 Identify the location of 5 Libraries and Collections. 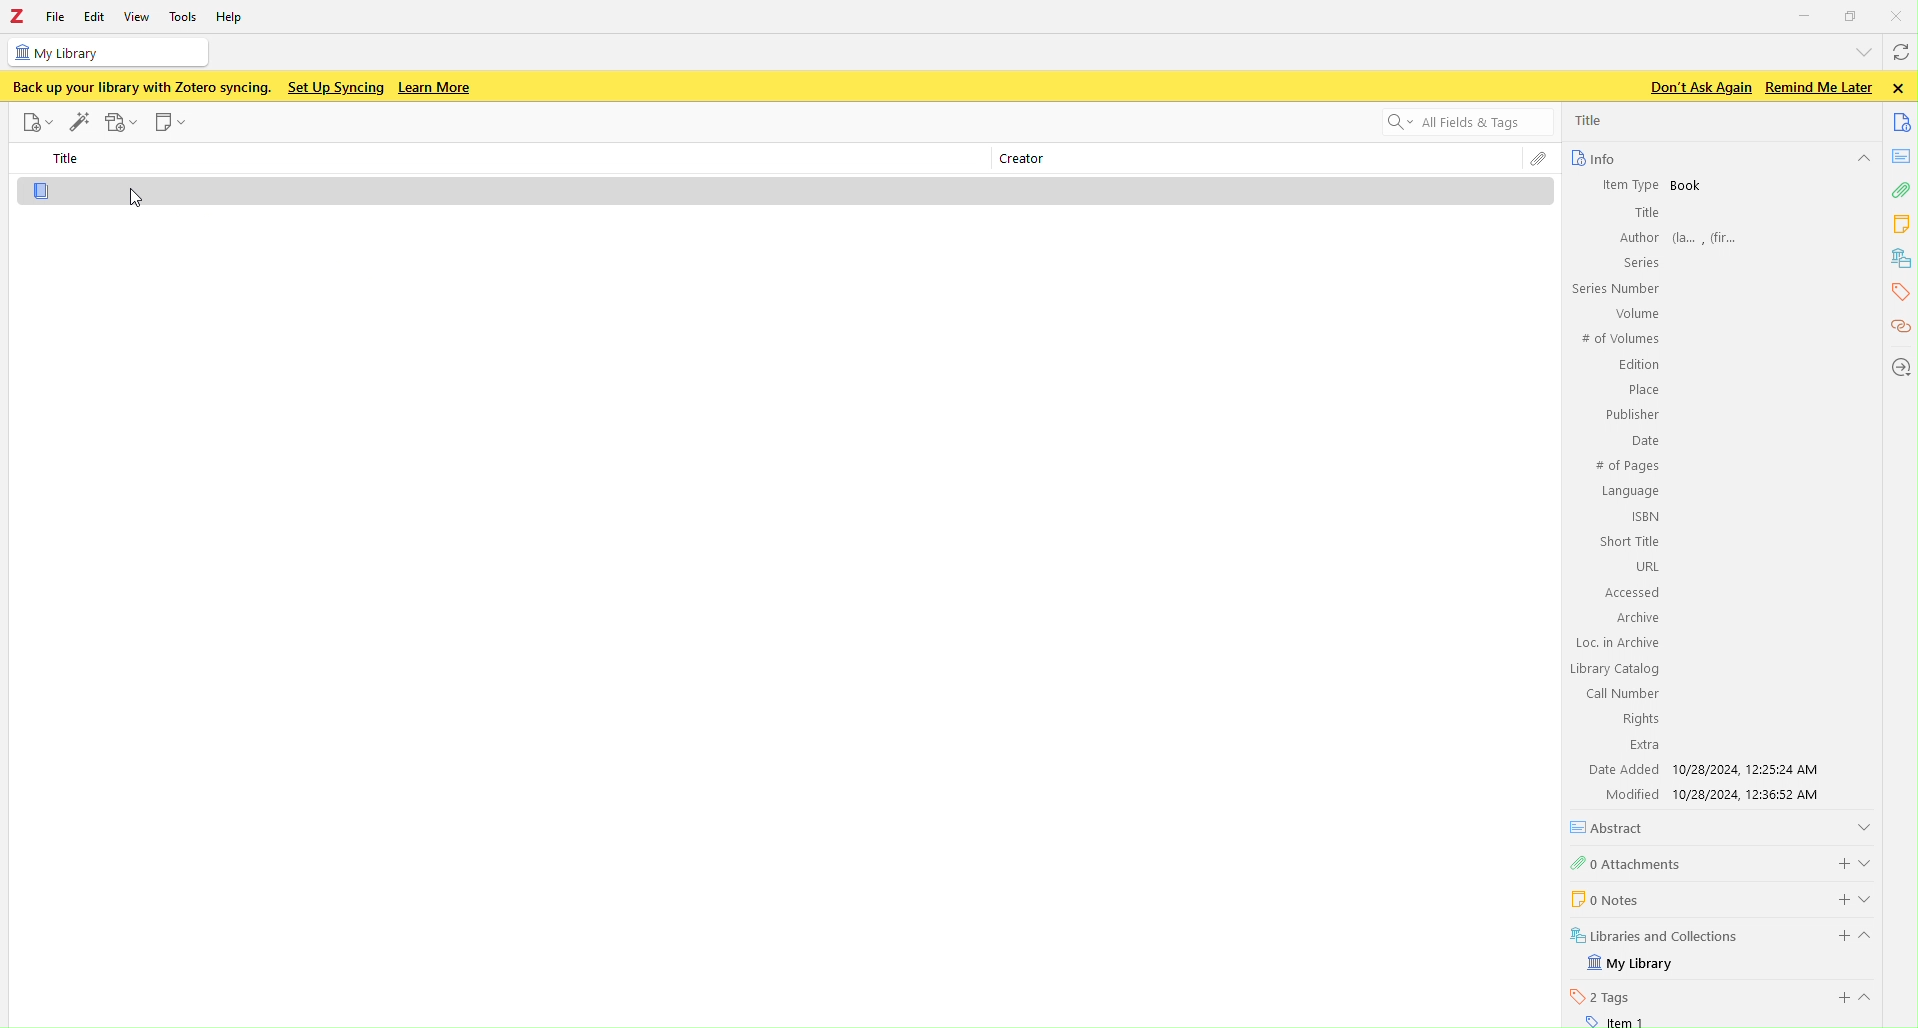
(1656, 934).